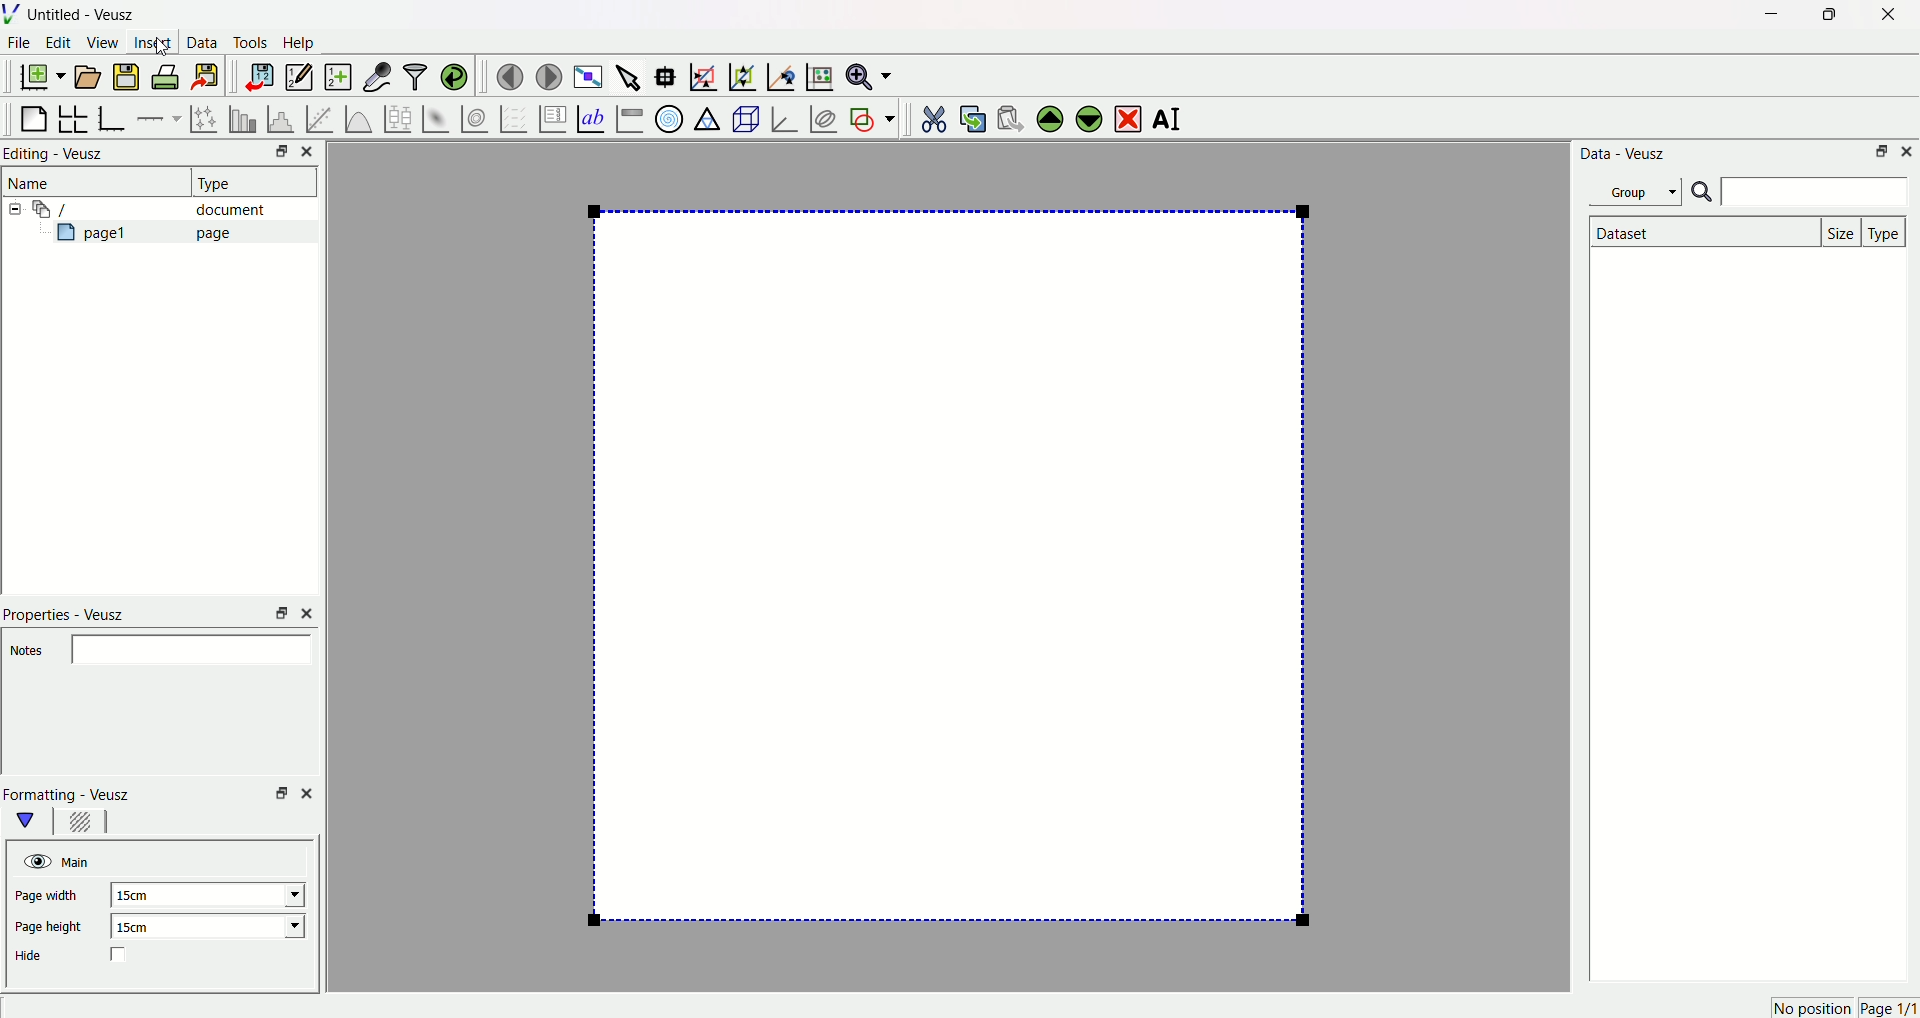 This screenshot has height=1018, width=1920. Describe the element at coordinates (85, 16) in the screenshot. I see `Untitled - Veusz` at that location.